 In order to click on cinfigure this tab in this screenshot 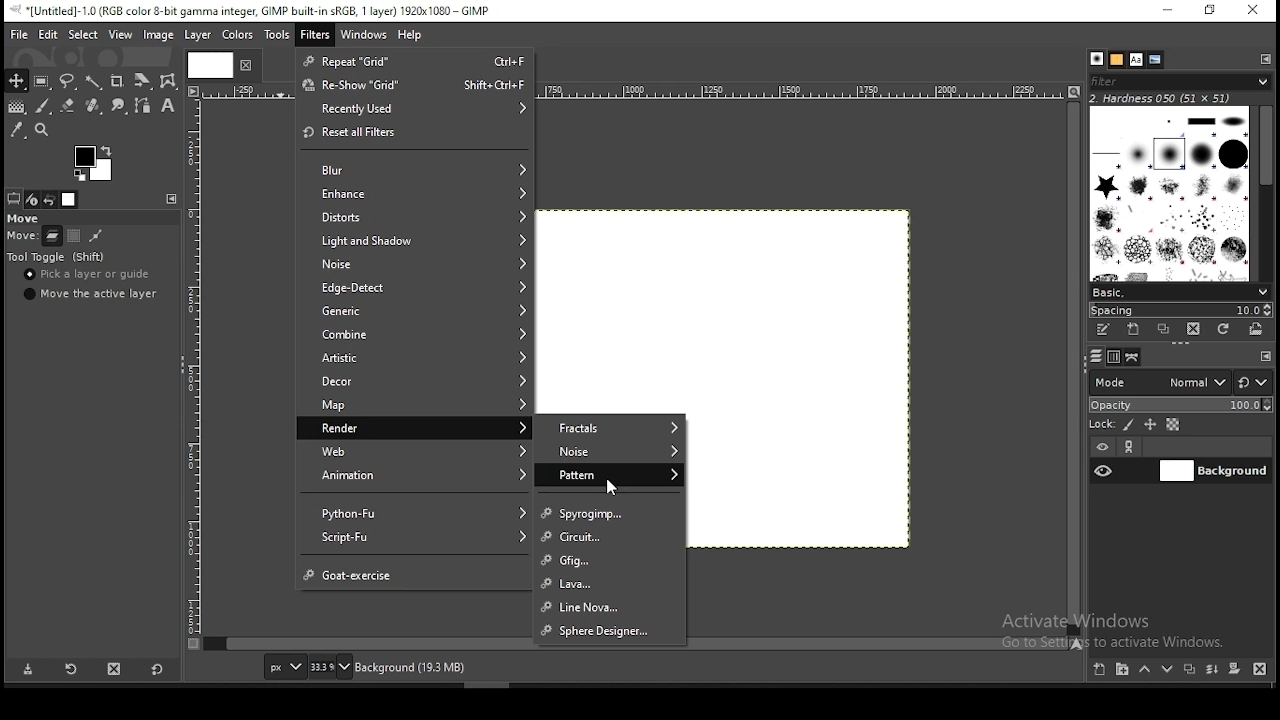, I will do `click(1267, 356)`.